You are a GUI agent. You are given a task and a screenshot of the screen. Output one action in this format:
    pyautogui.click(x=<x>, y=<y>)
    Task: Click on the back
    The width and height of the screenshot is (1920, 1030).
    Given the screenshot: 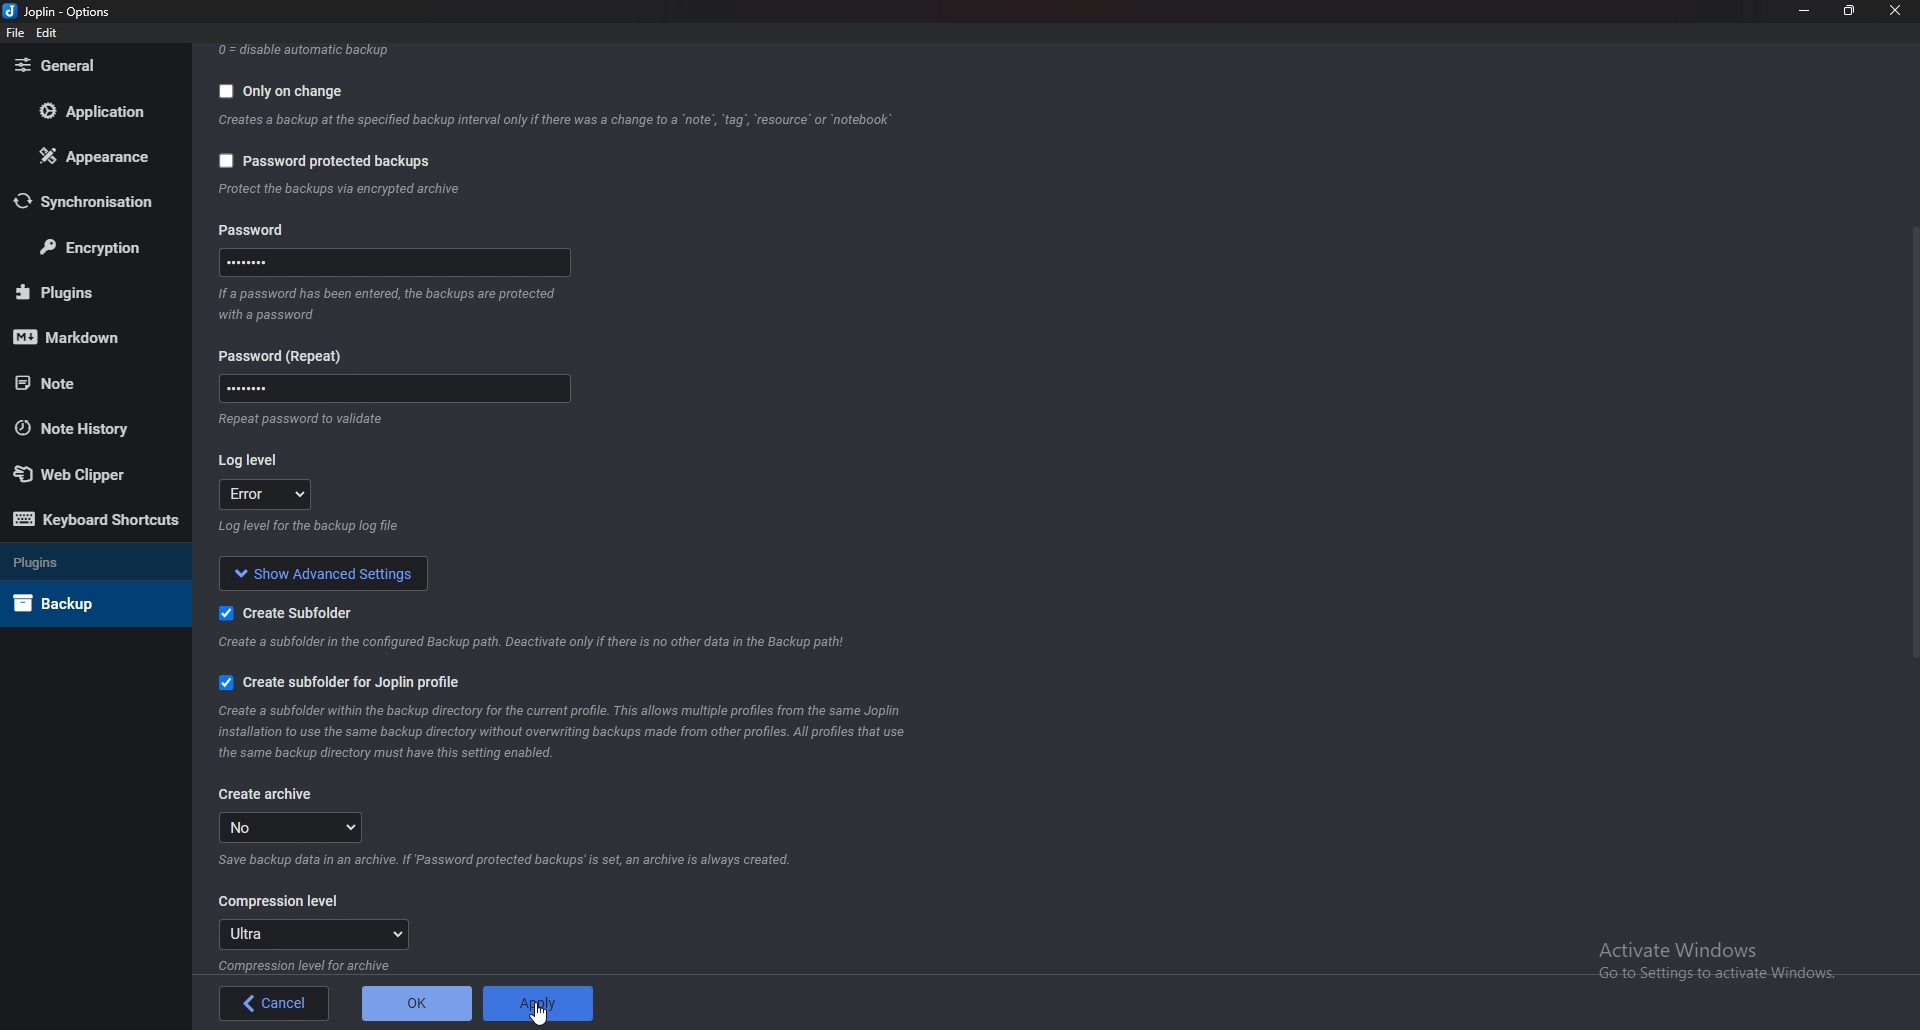 What is the action you would take?
    pyautogui.click(x=274, y=1004)
    